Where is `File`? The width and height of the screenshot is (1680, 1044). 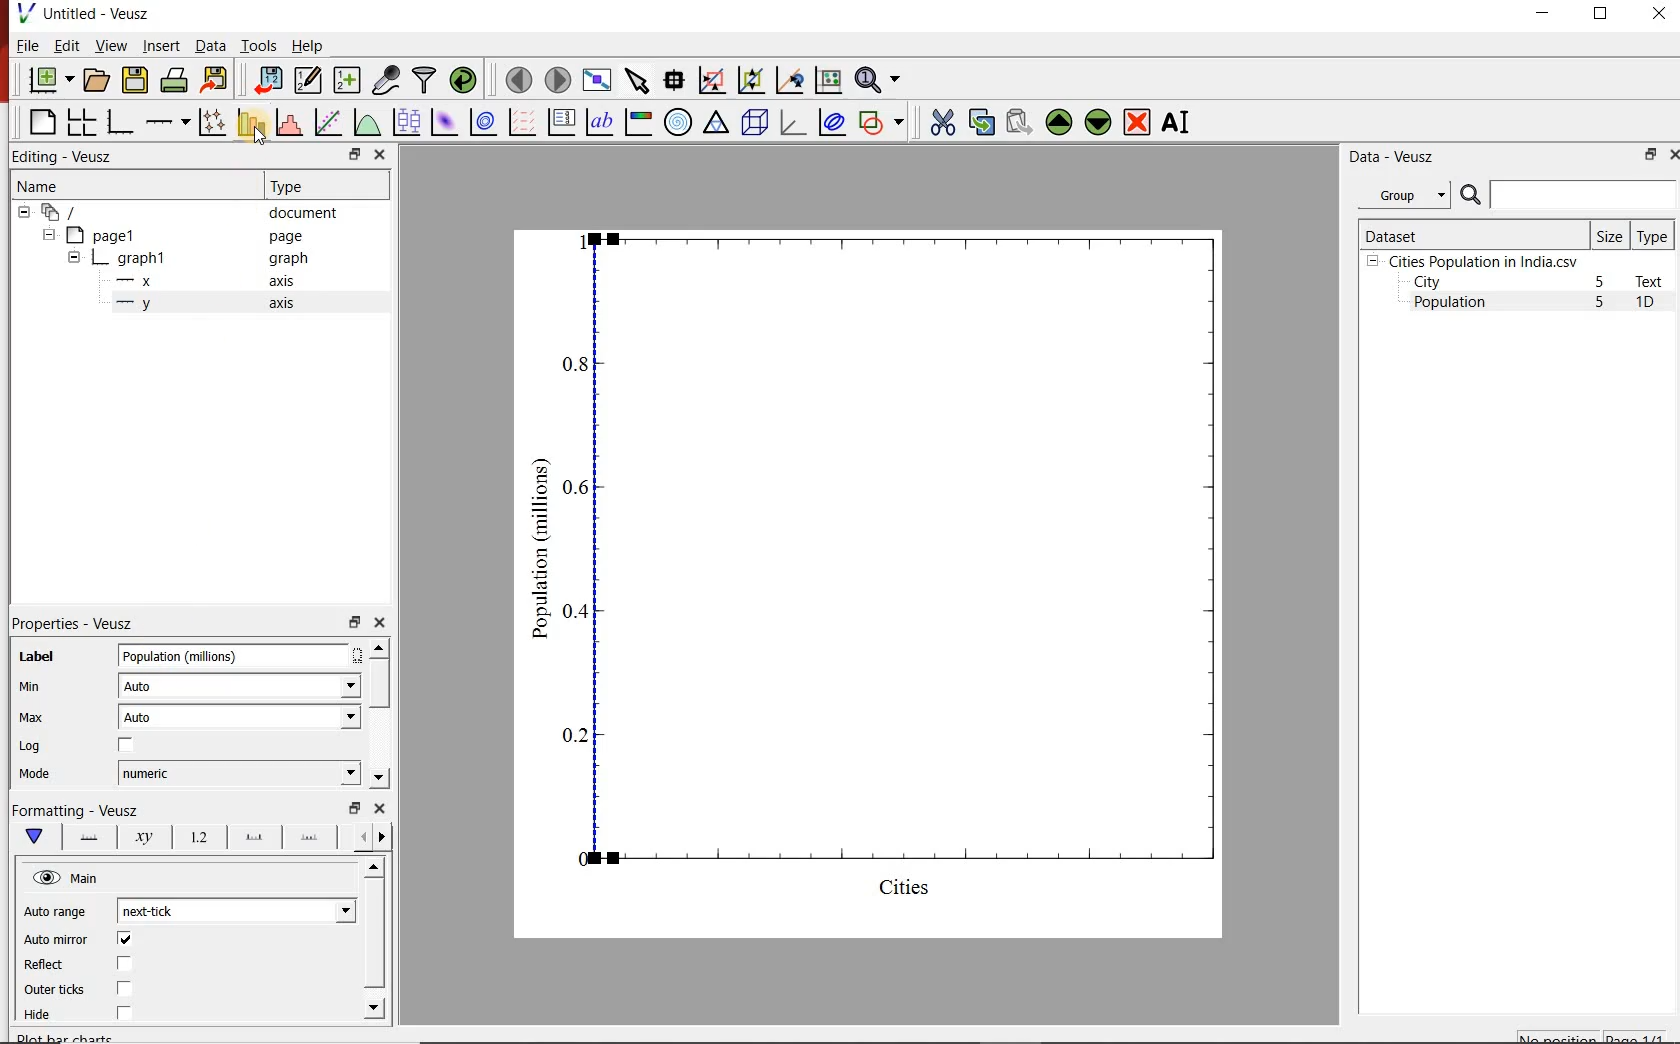
File is located at coordinates (28, 45).